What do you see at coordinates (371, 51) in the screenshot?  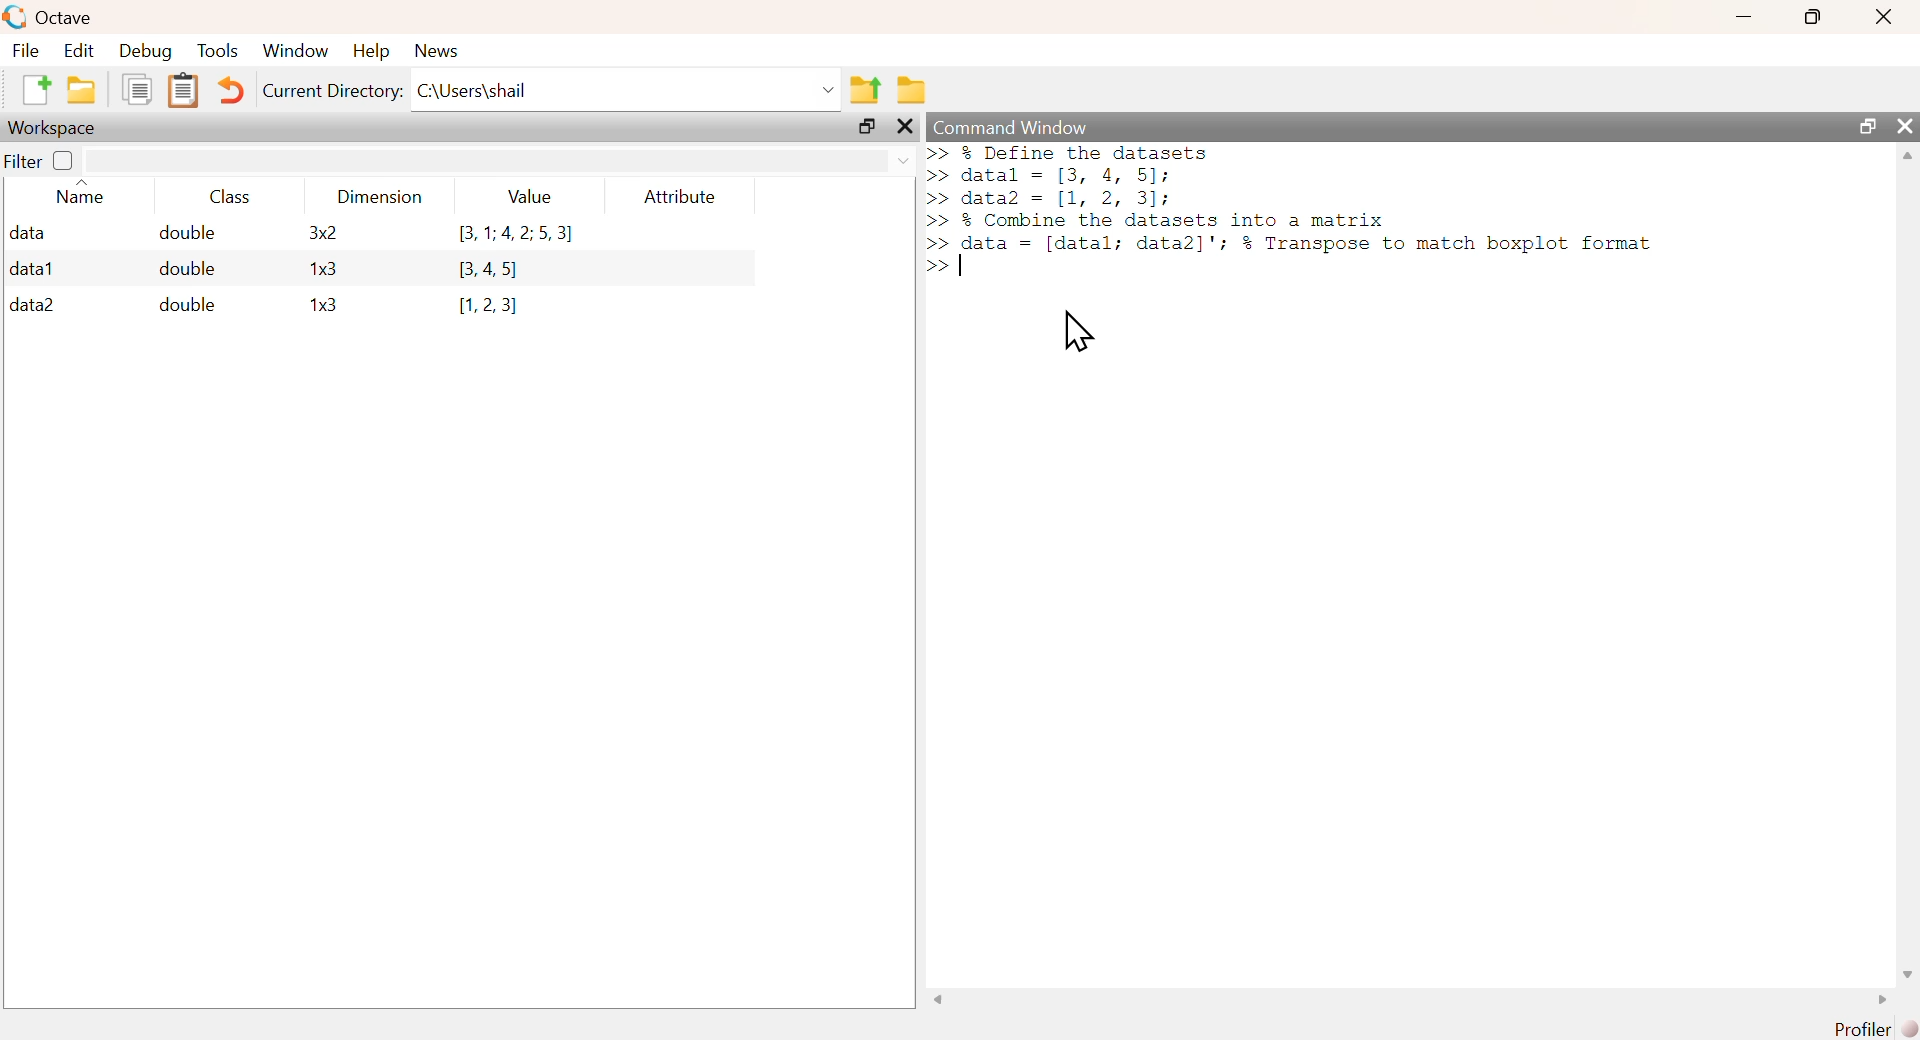 I see `Help` at bounding box center [371, 51].